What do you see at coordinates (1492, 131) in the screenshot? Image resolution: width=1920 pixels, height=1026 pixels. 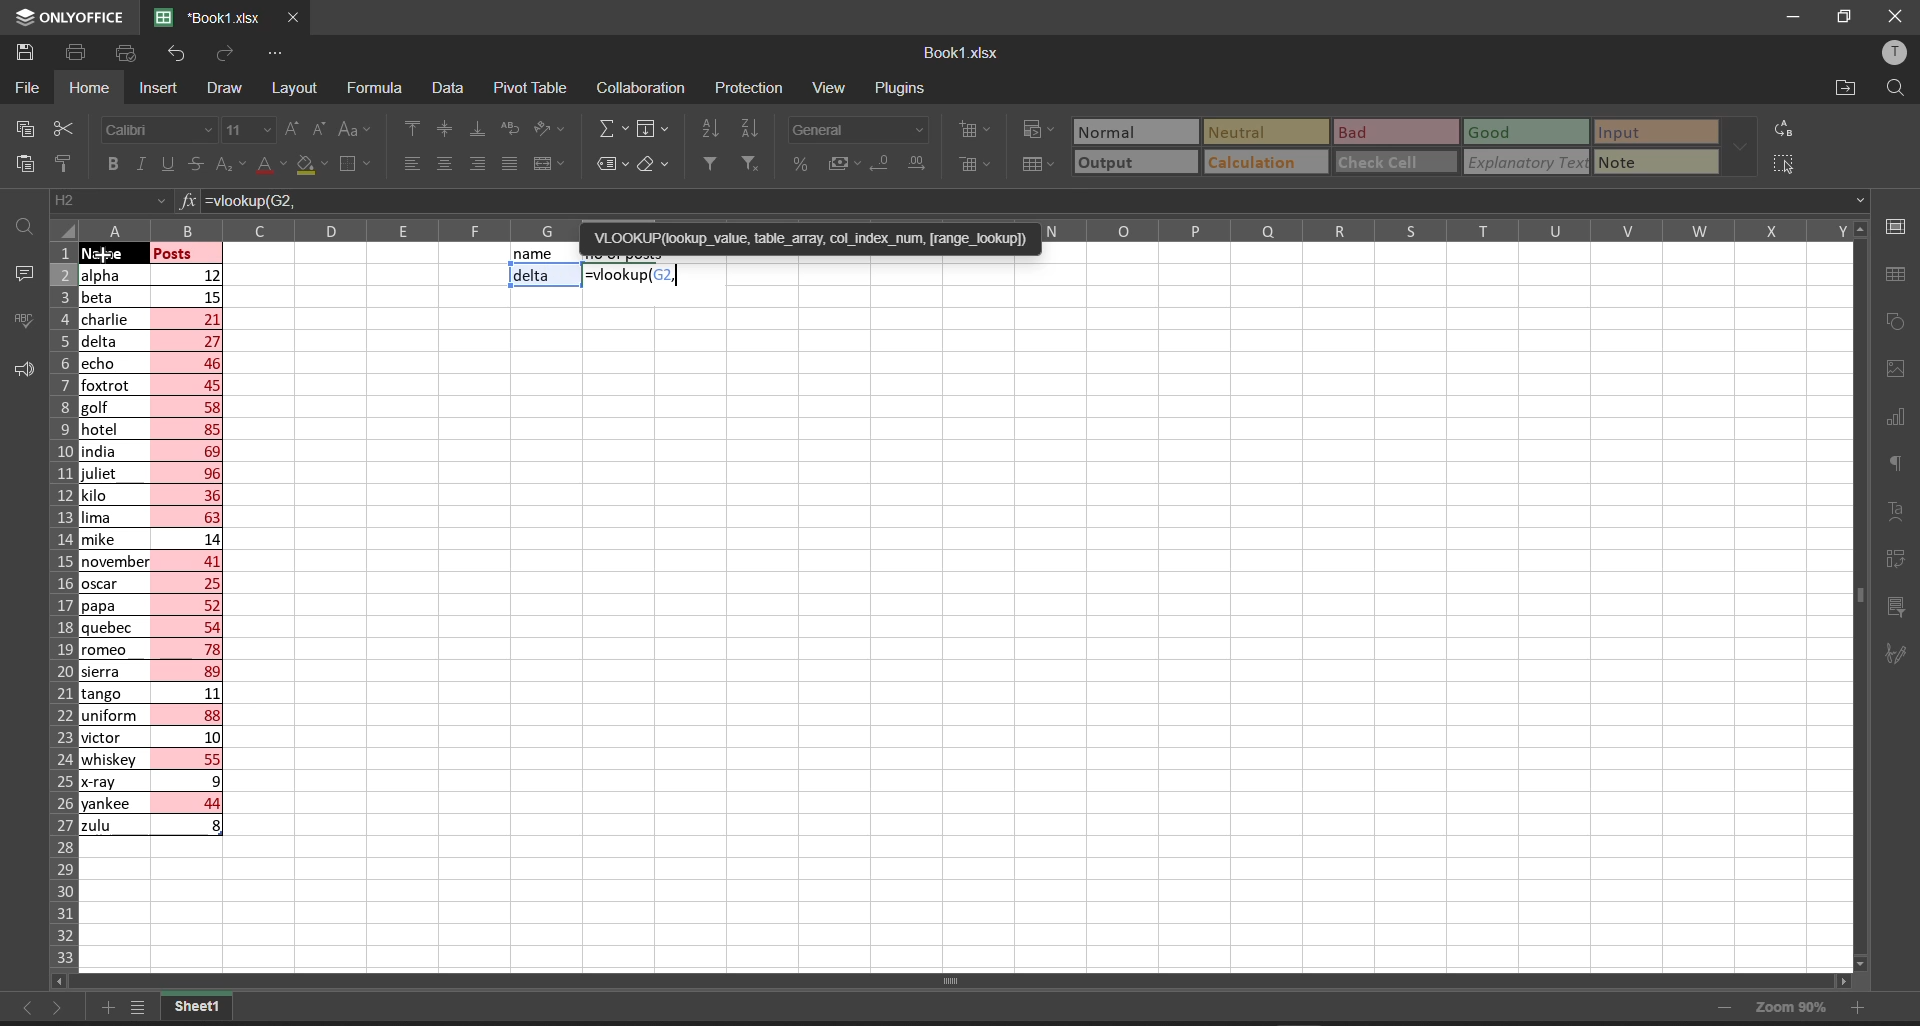 I see `Good` at bounding box center [1492, 131].